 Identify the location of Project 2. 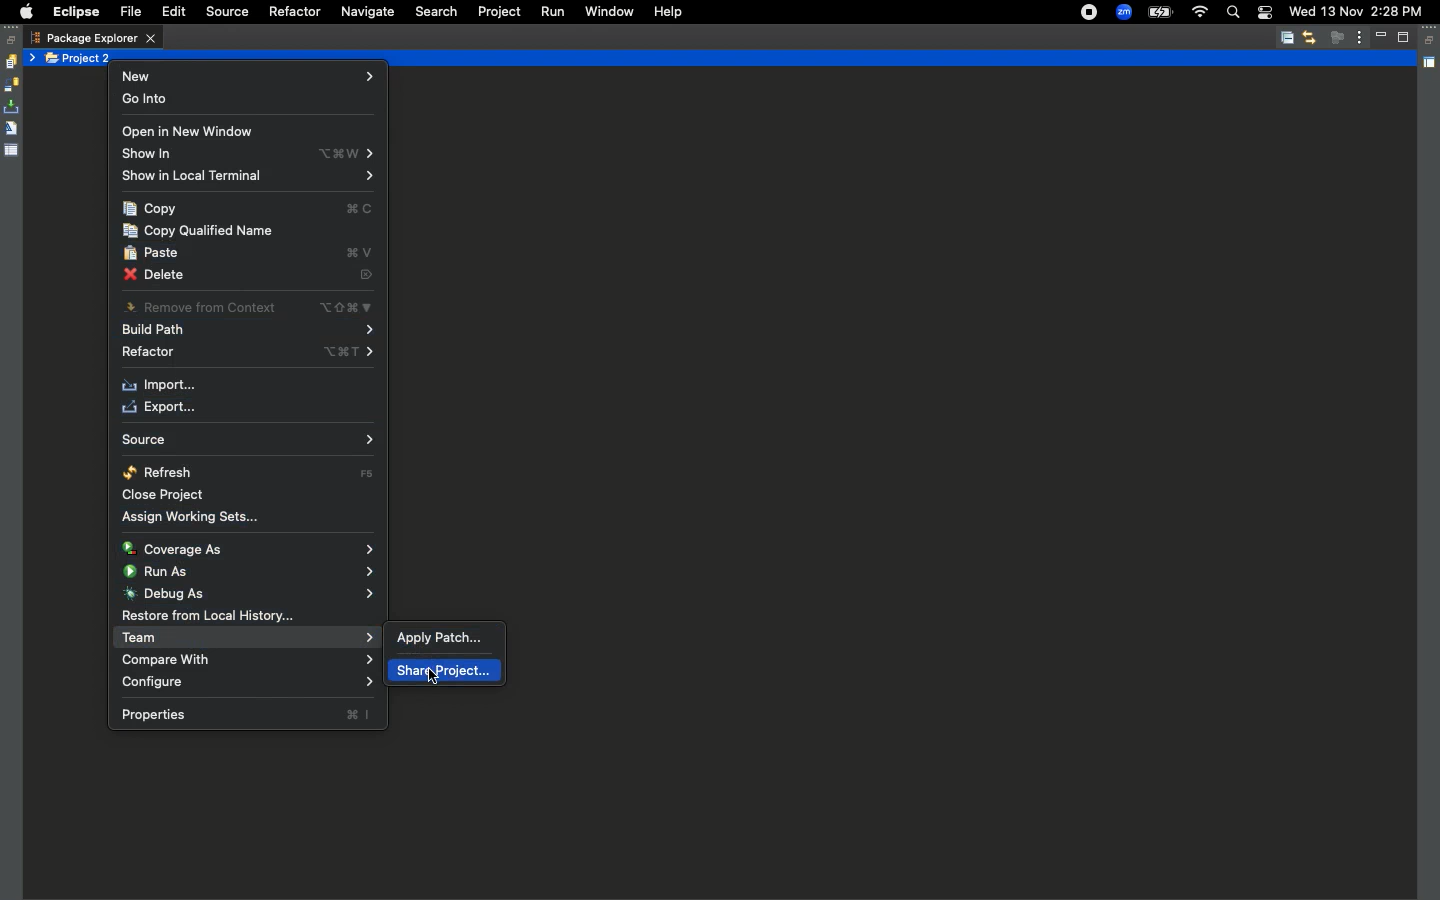
(80, 58).